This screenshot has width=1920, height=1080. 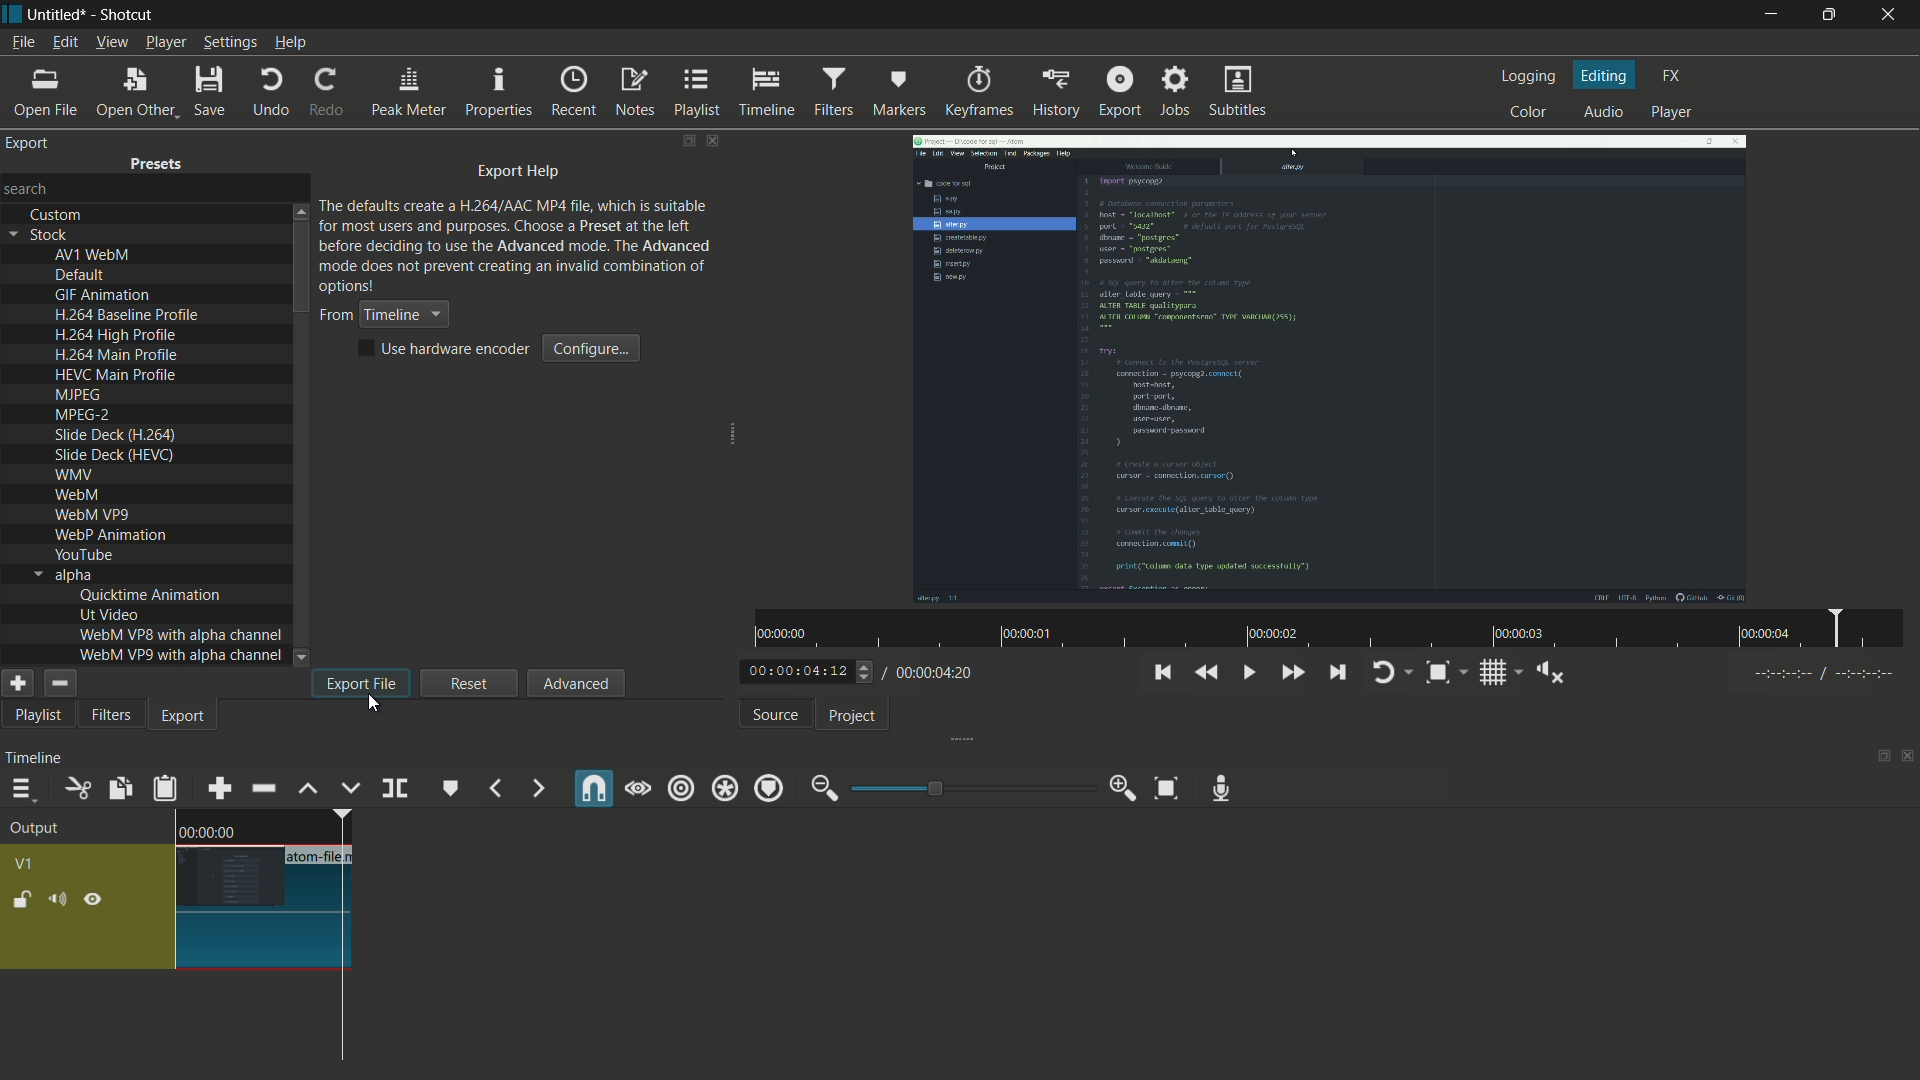 What do you see at coordinates (116, 788) in the screenshot?
I see `copy` at bounding box center [116, 788].